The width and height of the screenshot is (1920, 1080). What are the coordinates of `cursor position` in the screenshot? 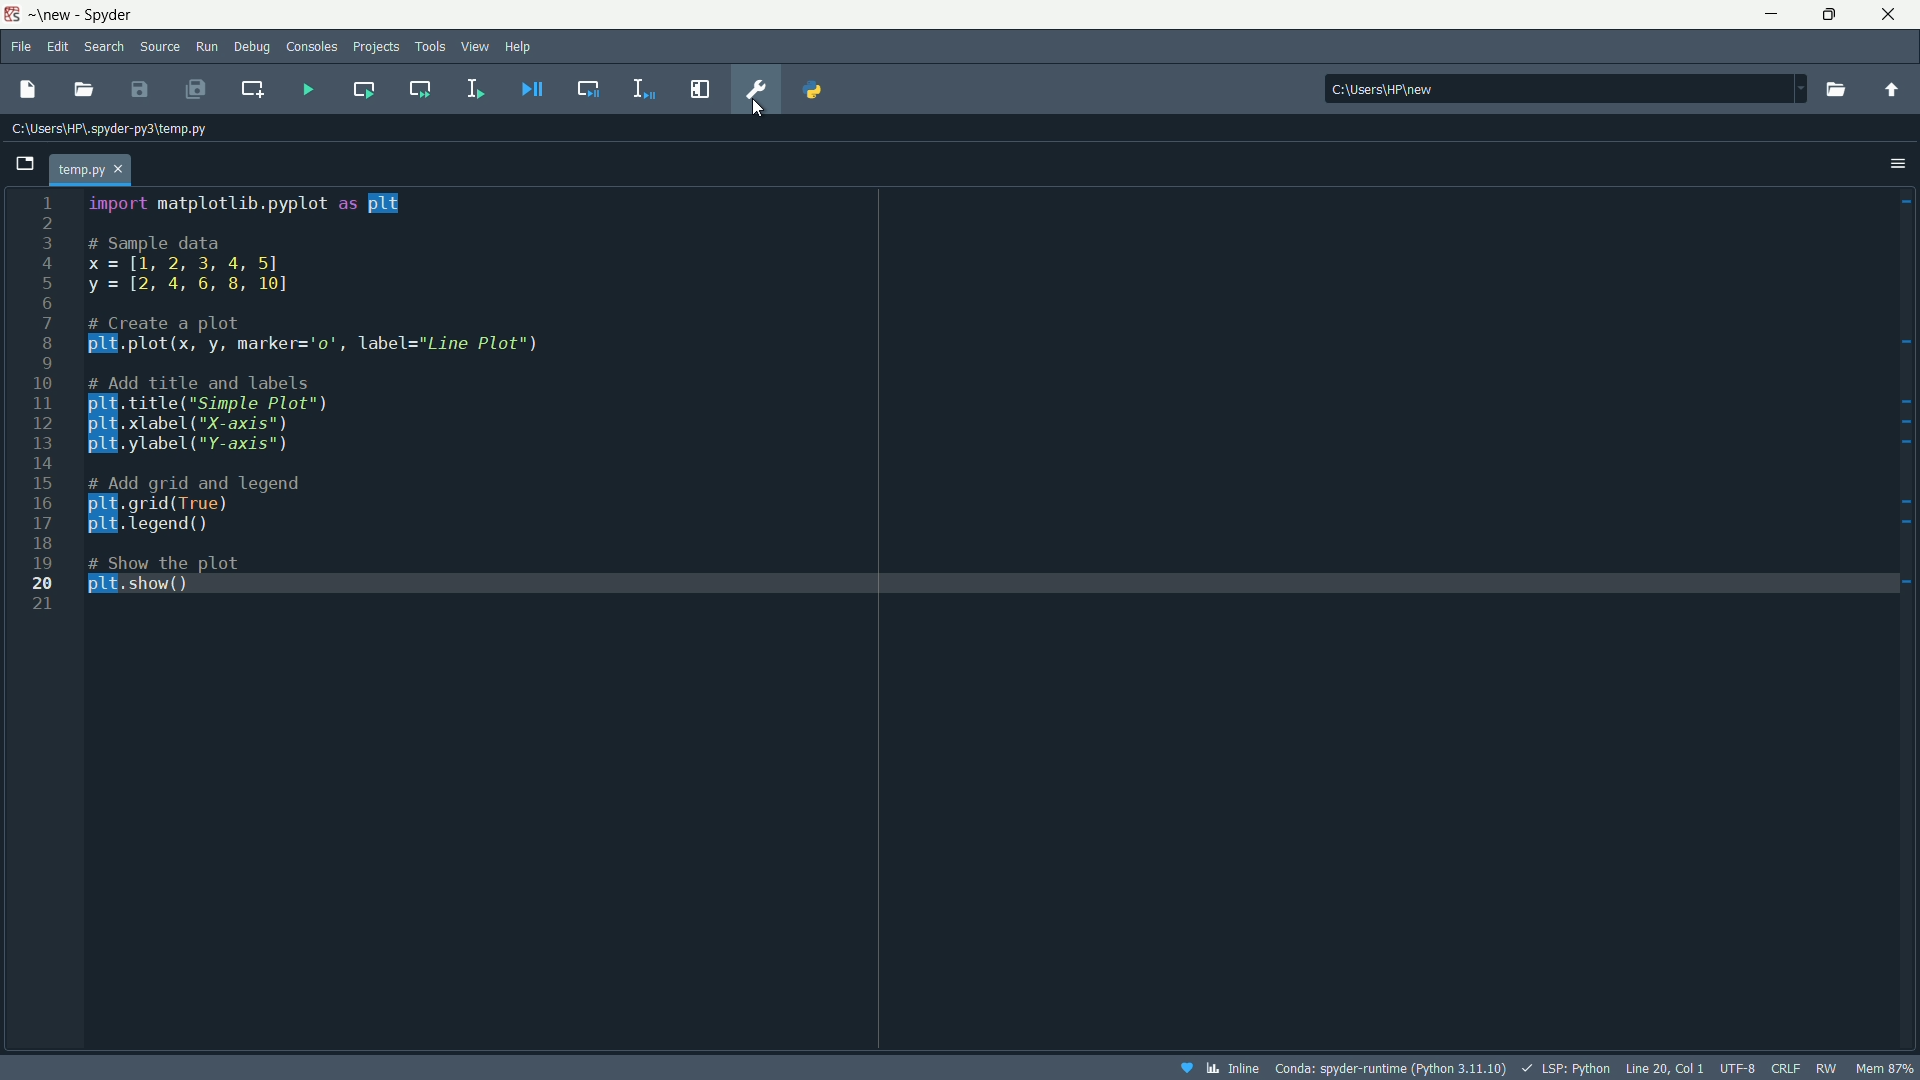 It's located at (1665, 1067).